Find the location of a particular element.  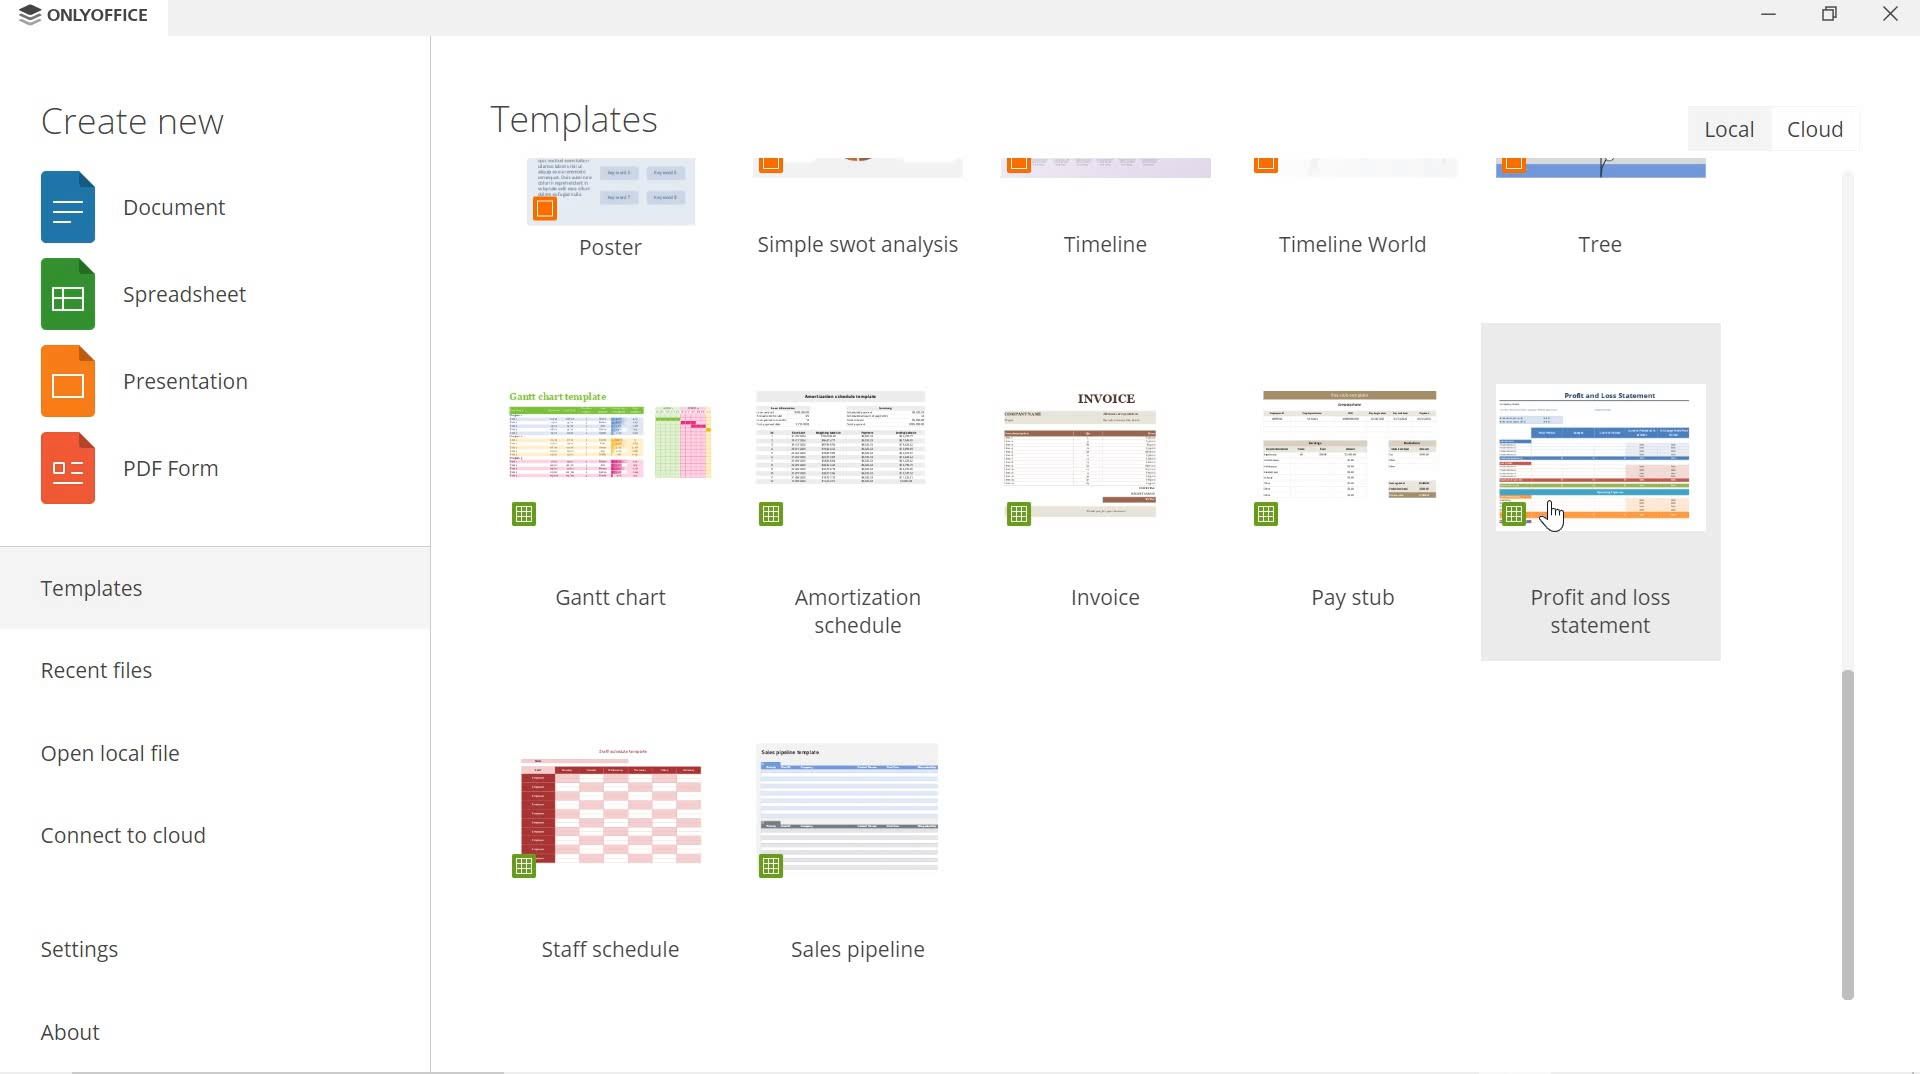

Template design is located at coordinates (1604, 456).